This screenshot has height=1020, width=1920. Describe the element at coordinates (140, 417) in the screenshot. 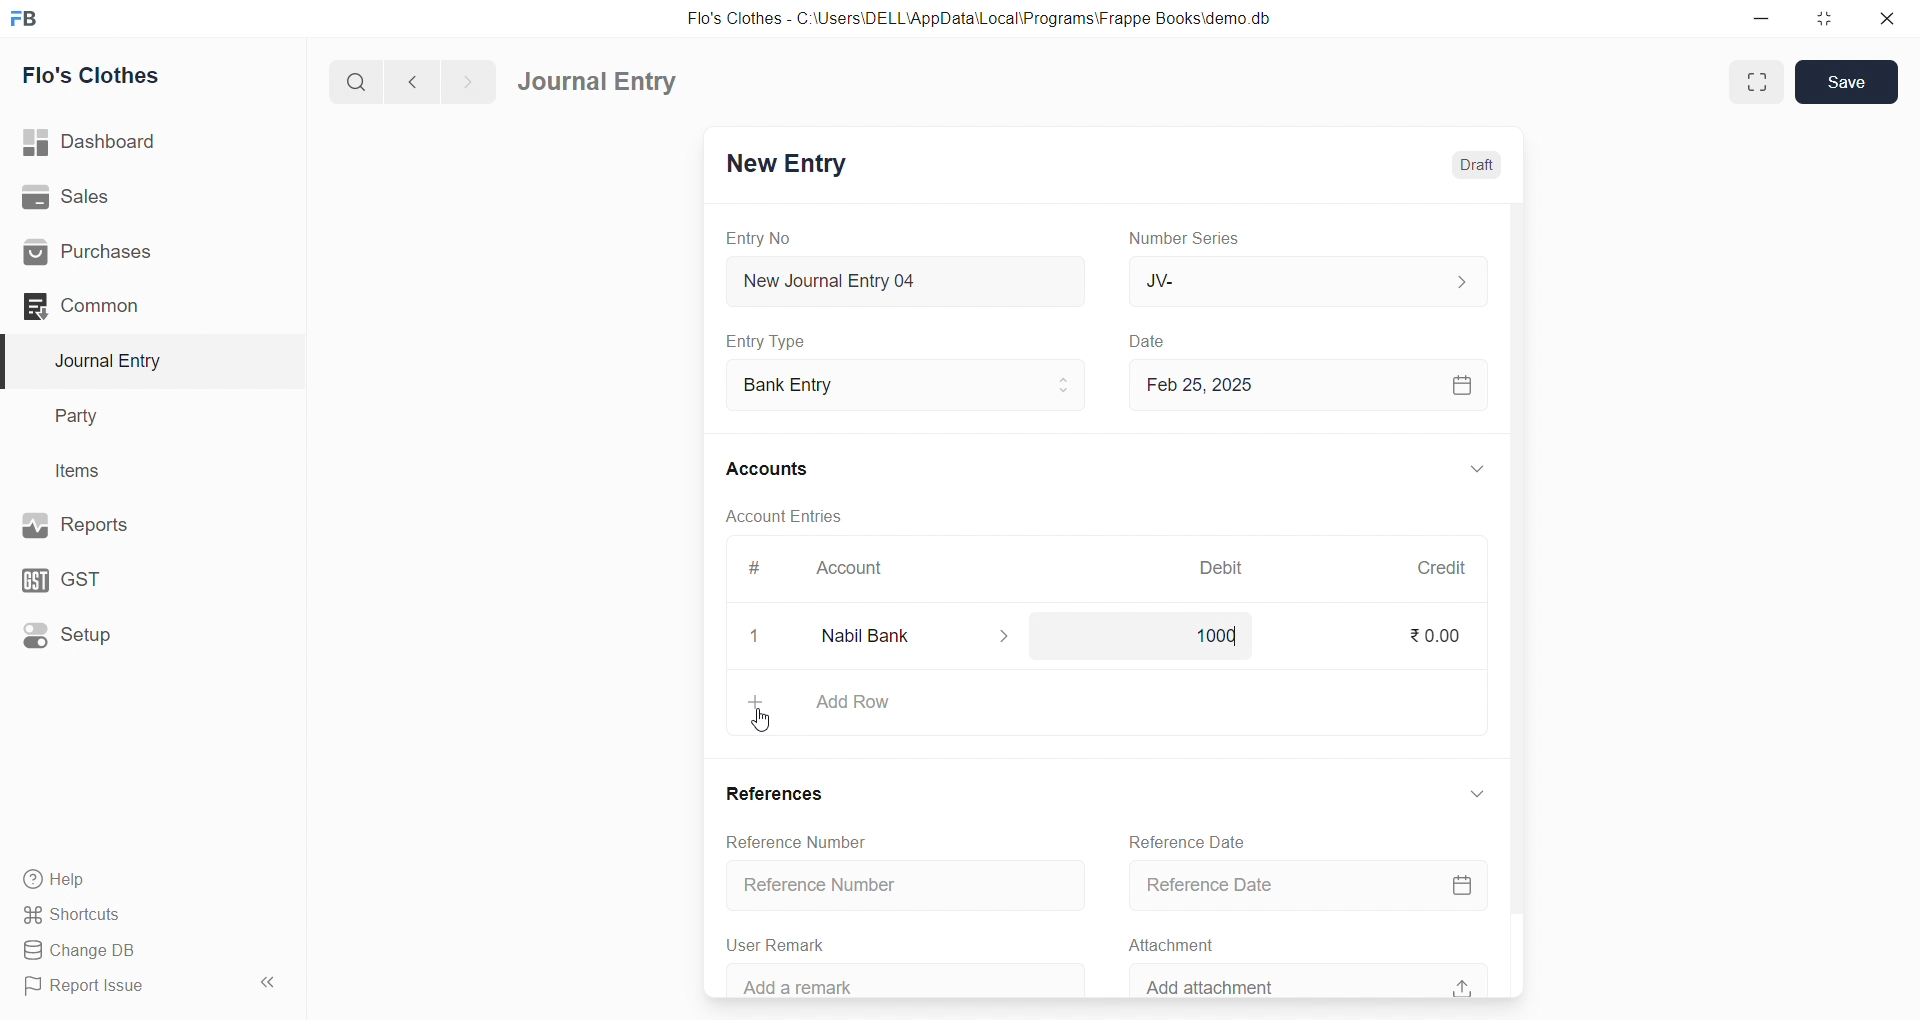

I see `Party` at that location.